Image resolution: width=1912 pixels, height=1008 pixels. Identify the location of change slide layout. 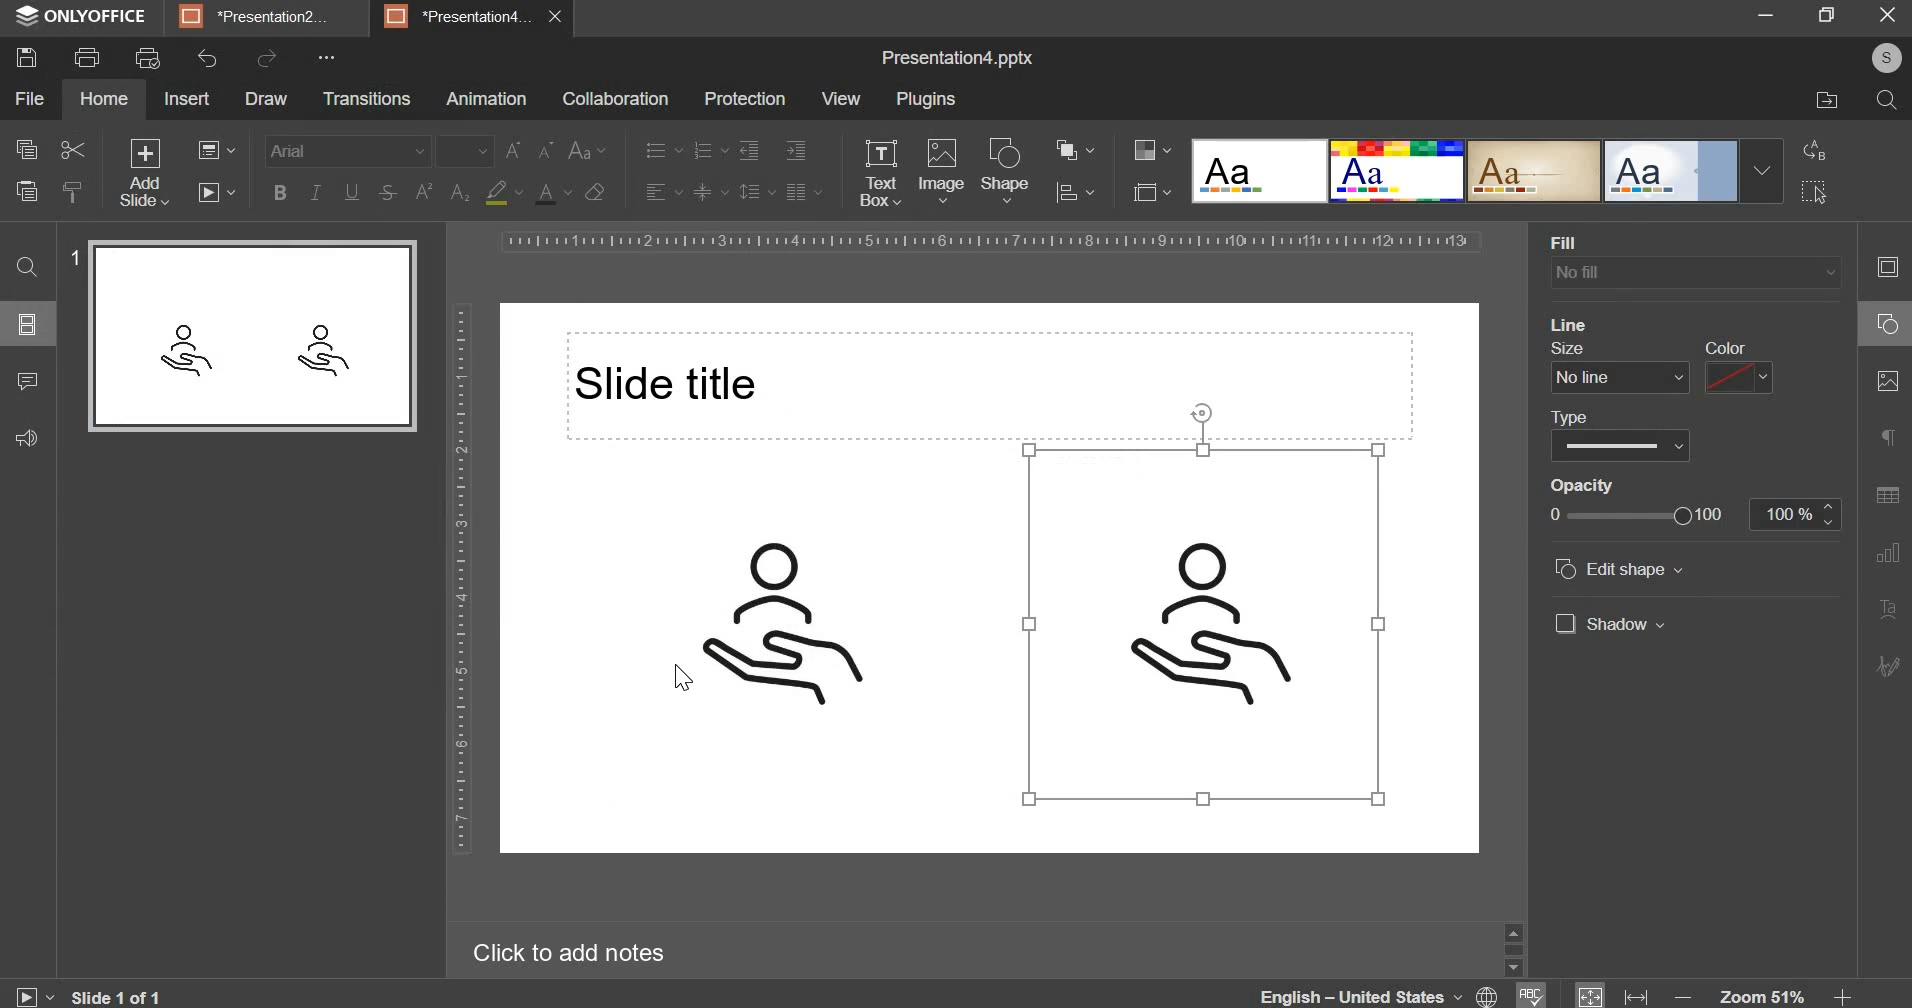
(224, 154).